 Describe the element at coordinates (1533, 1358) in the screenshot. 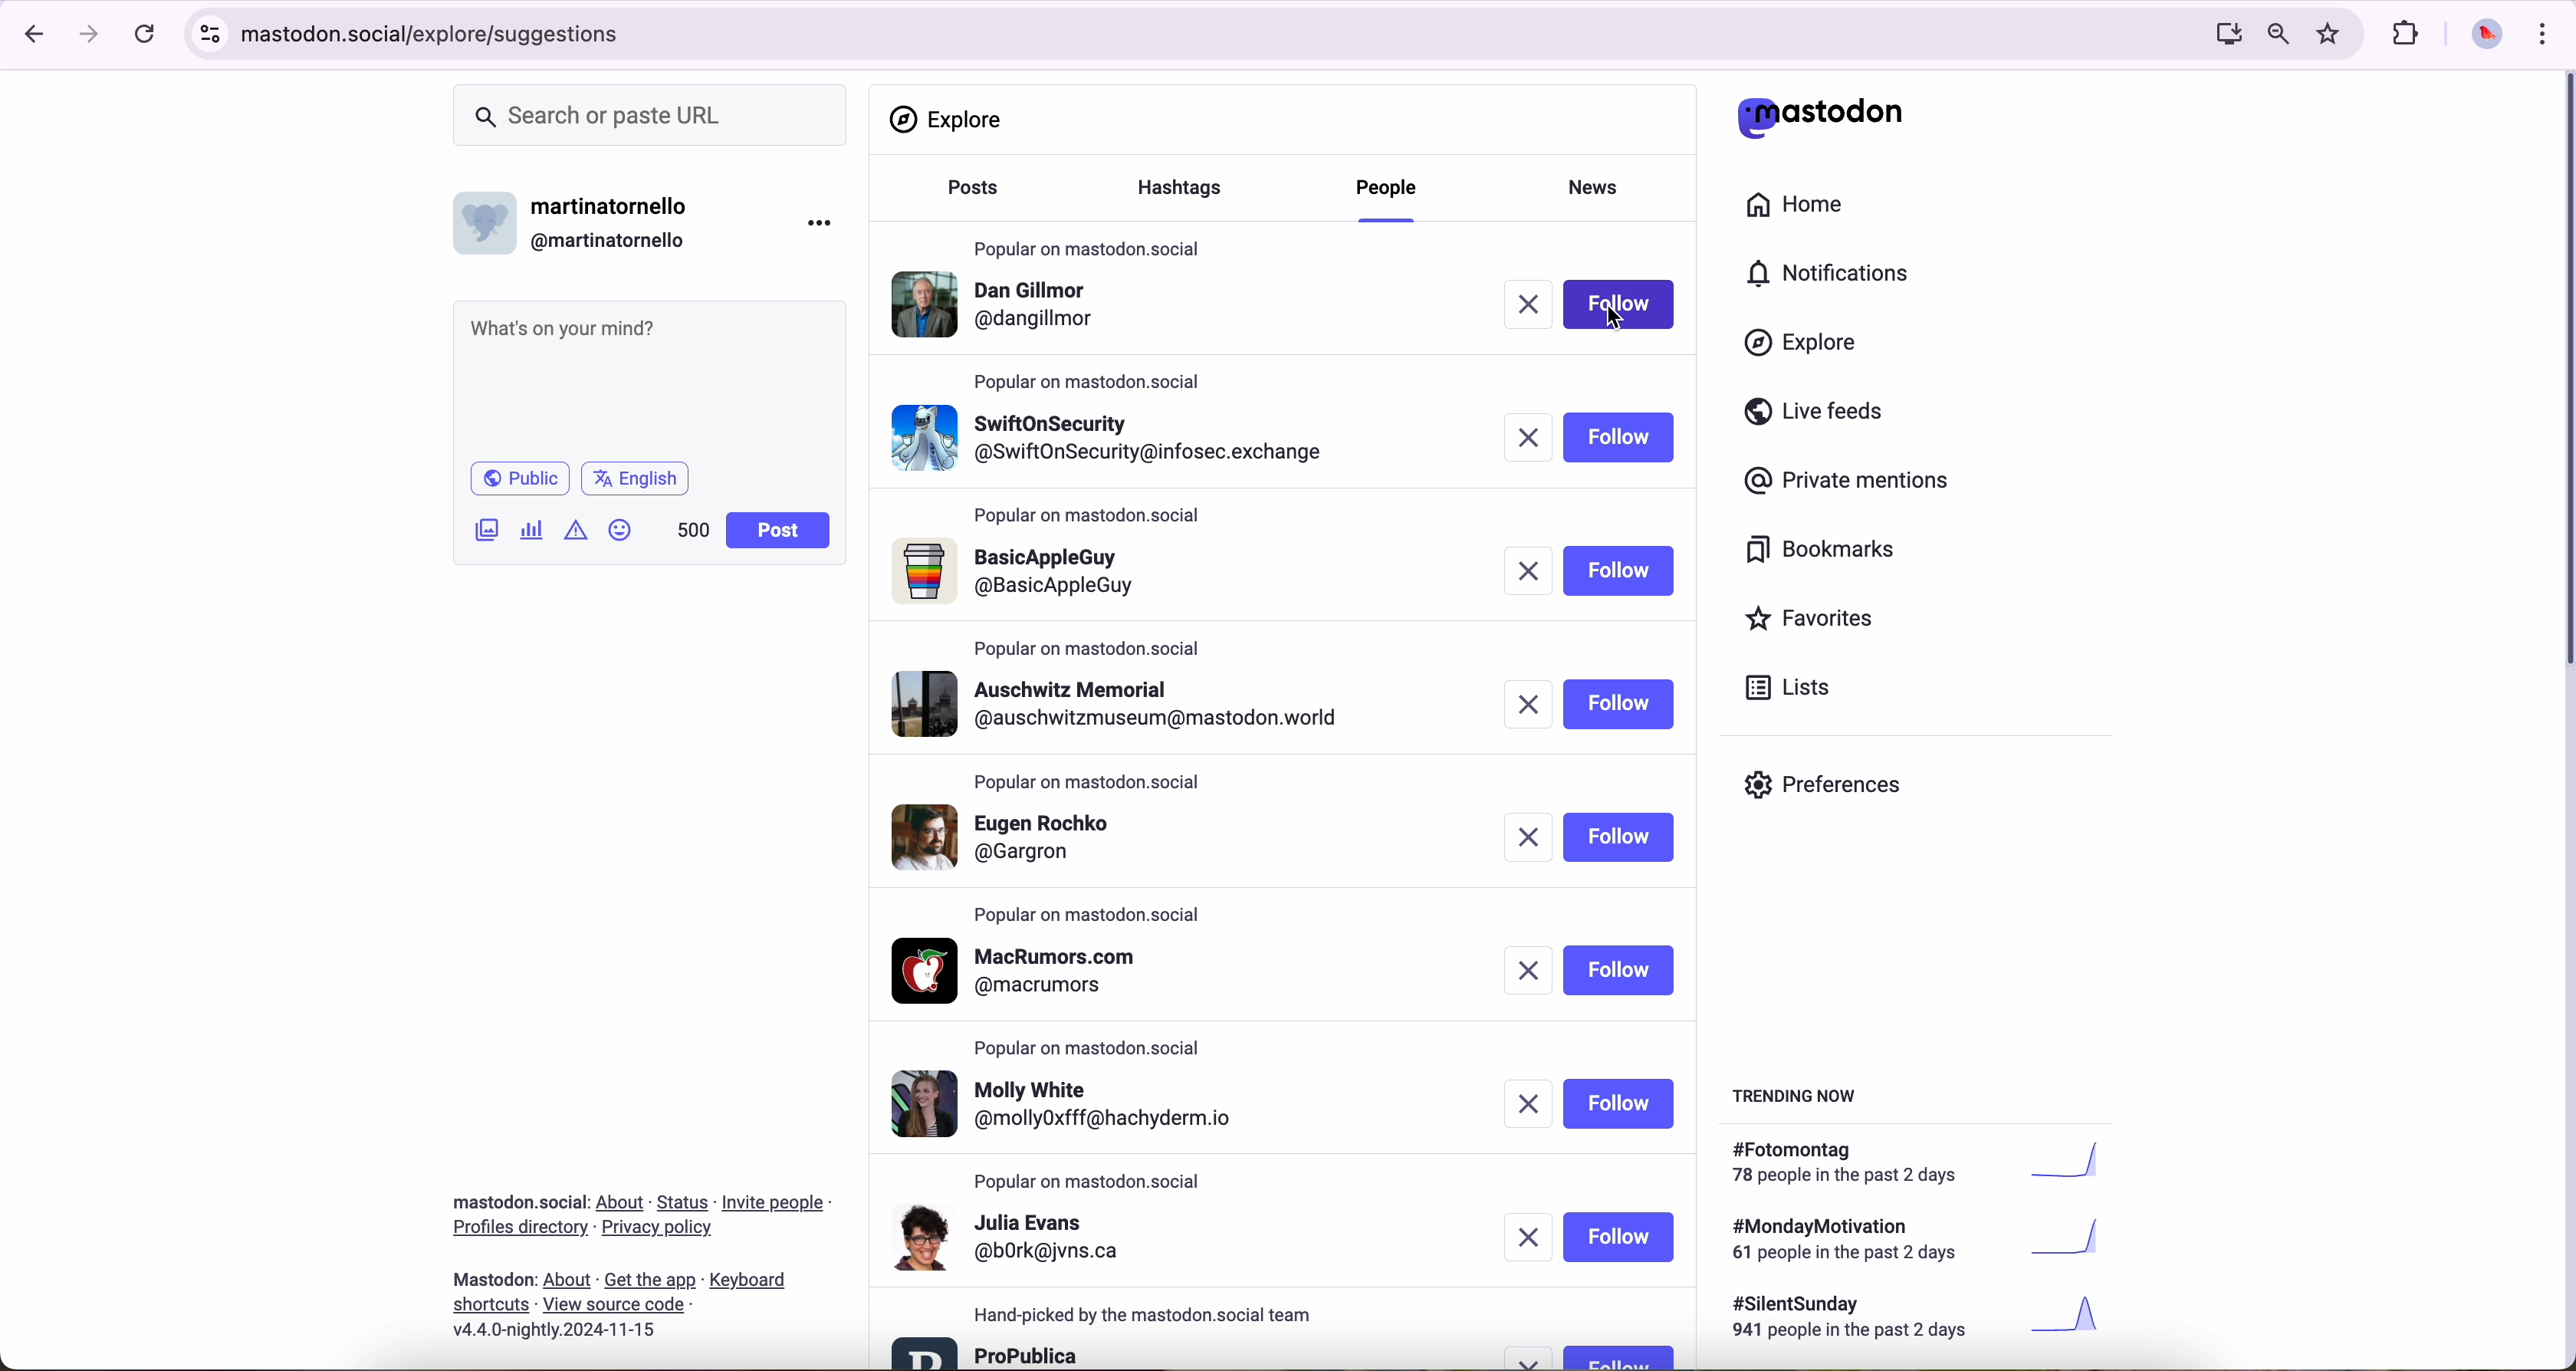

I see `remove` at that location.